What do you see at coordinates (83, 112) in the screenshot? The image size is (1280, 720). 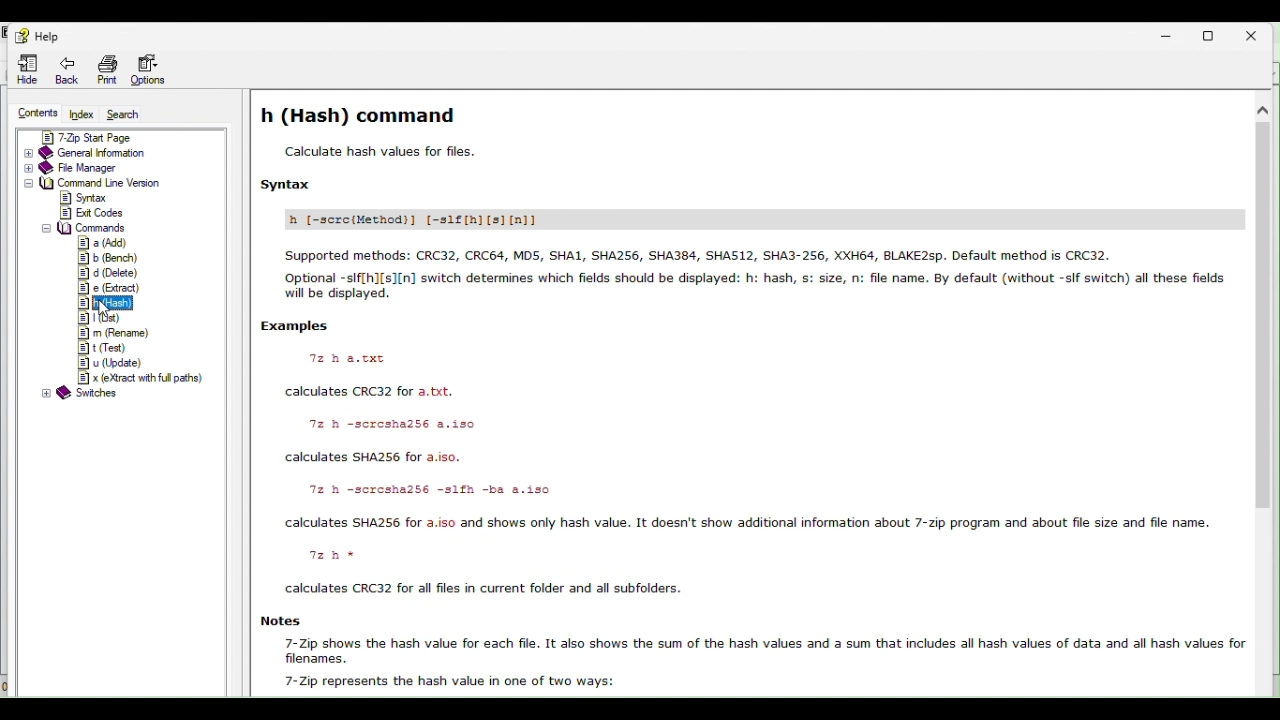 I see `Index` at bounding box center [83, 112].